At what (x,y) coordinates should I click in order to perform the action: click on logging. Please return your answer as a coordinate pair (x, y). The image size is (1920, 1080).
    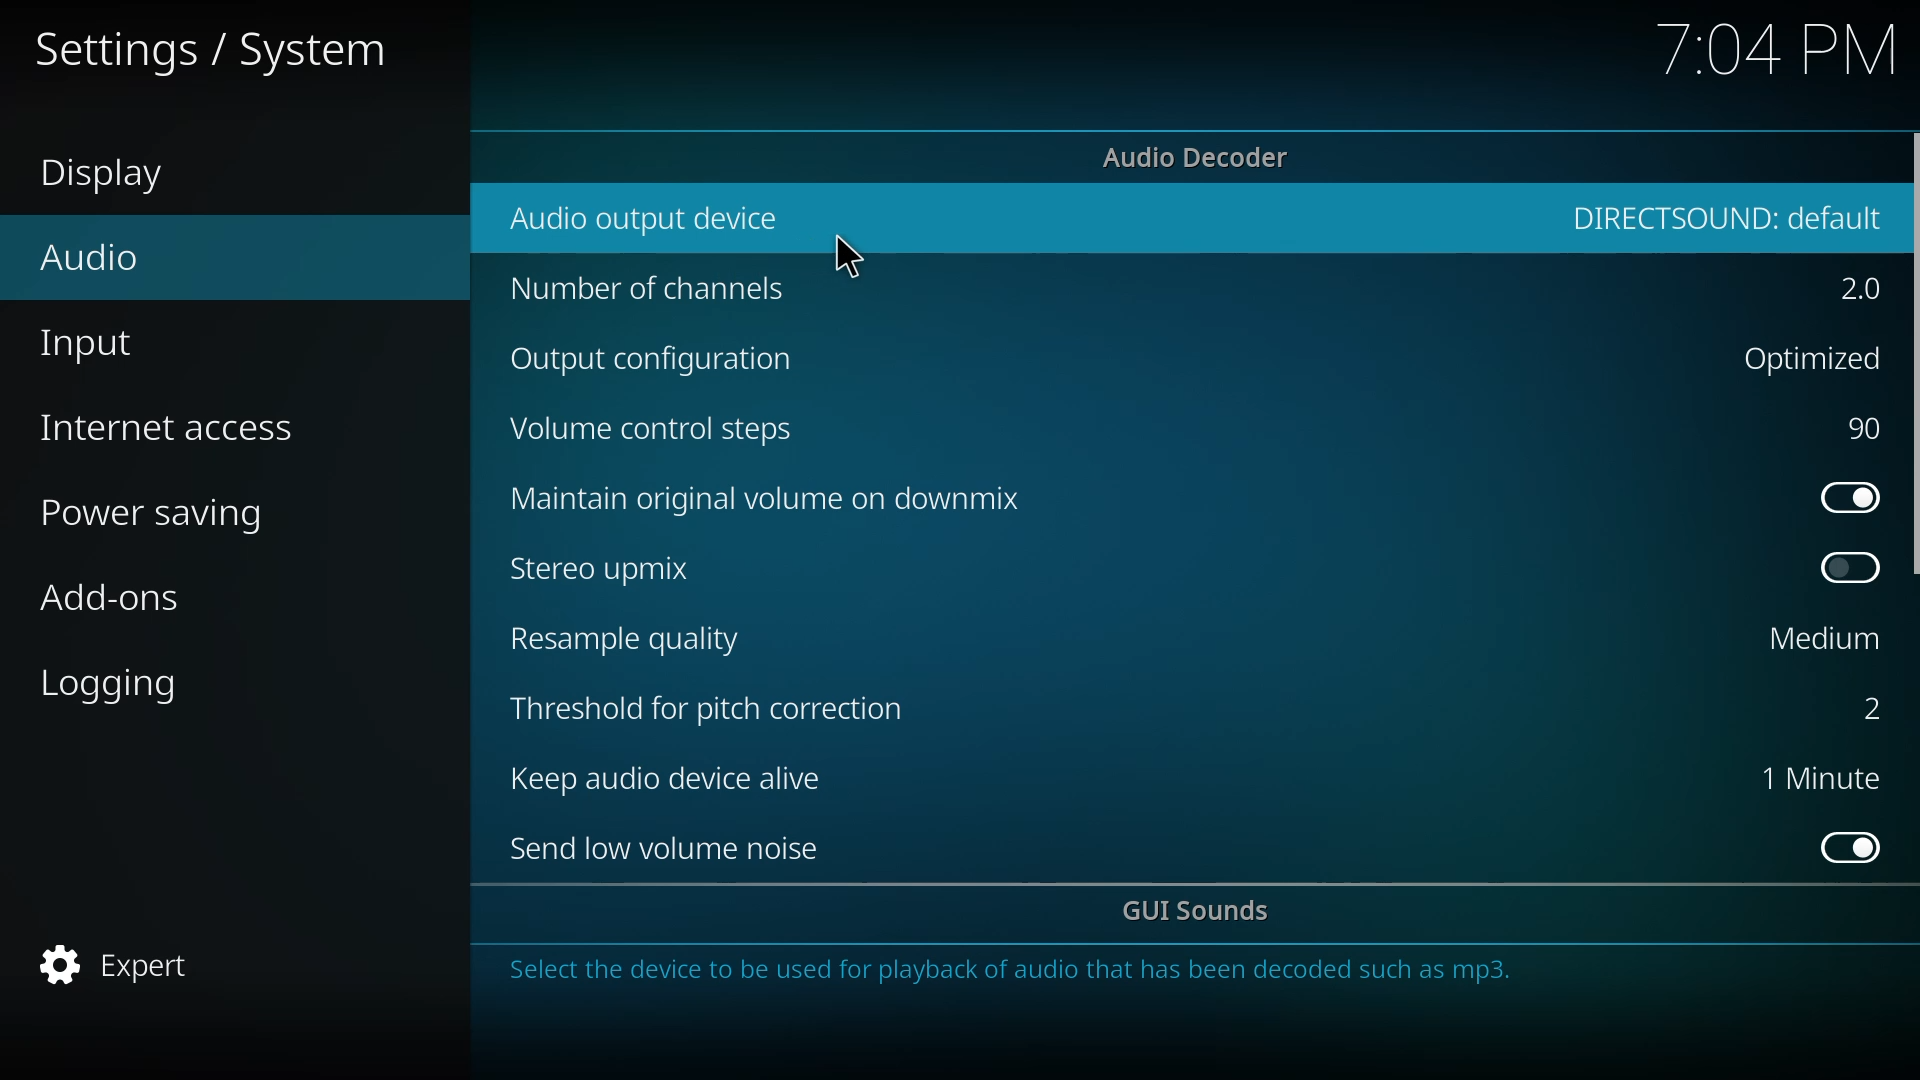
    Looking at the image, I should click on (117, 686).